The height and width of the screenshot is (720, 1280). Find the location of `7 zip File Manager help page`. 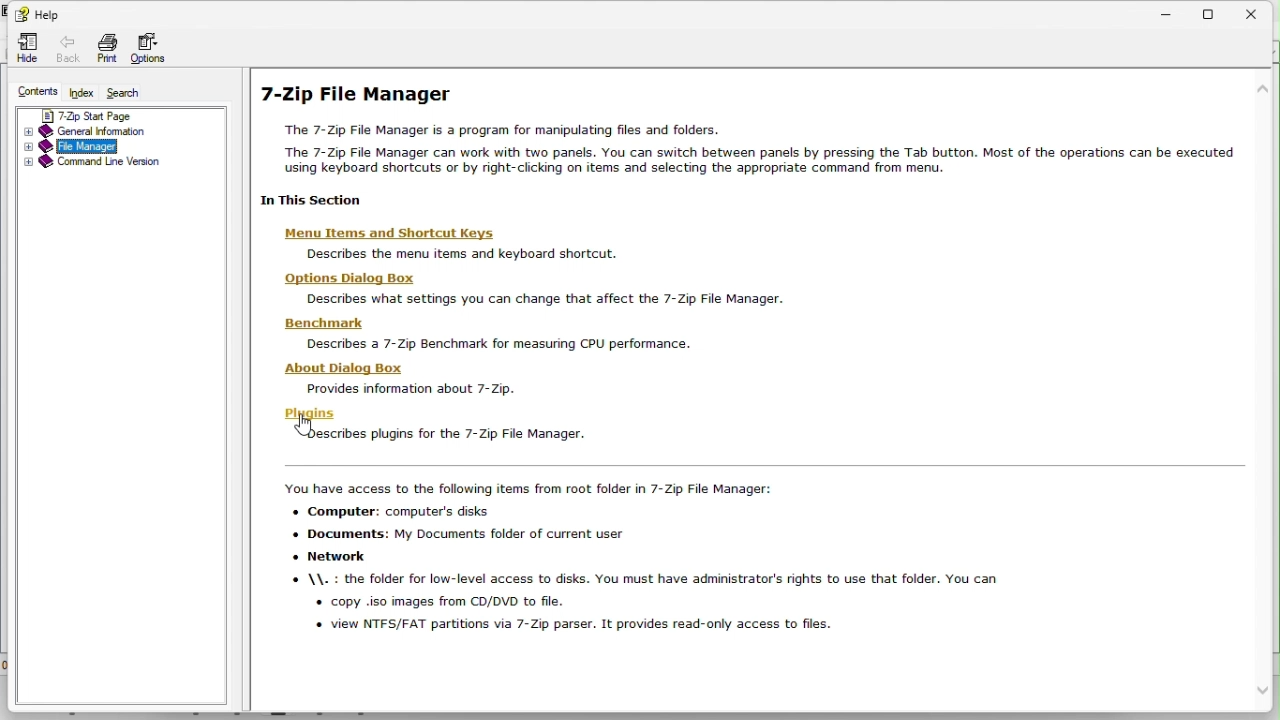

7 zip File Manager help page is located at coordinates (745, 138).